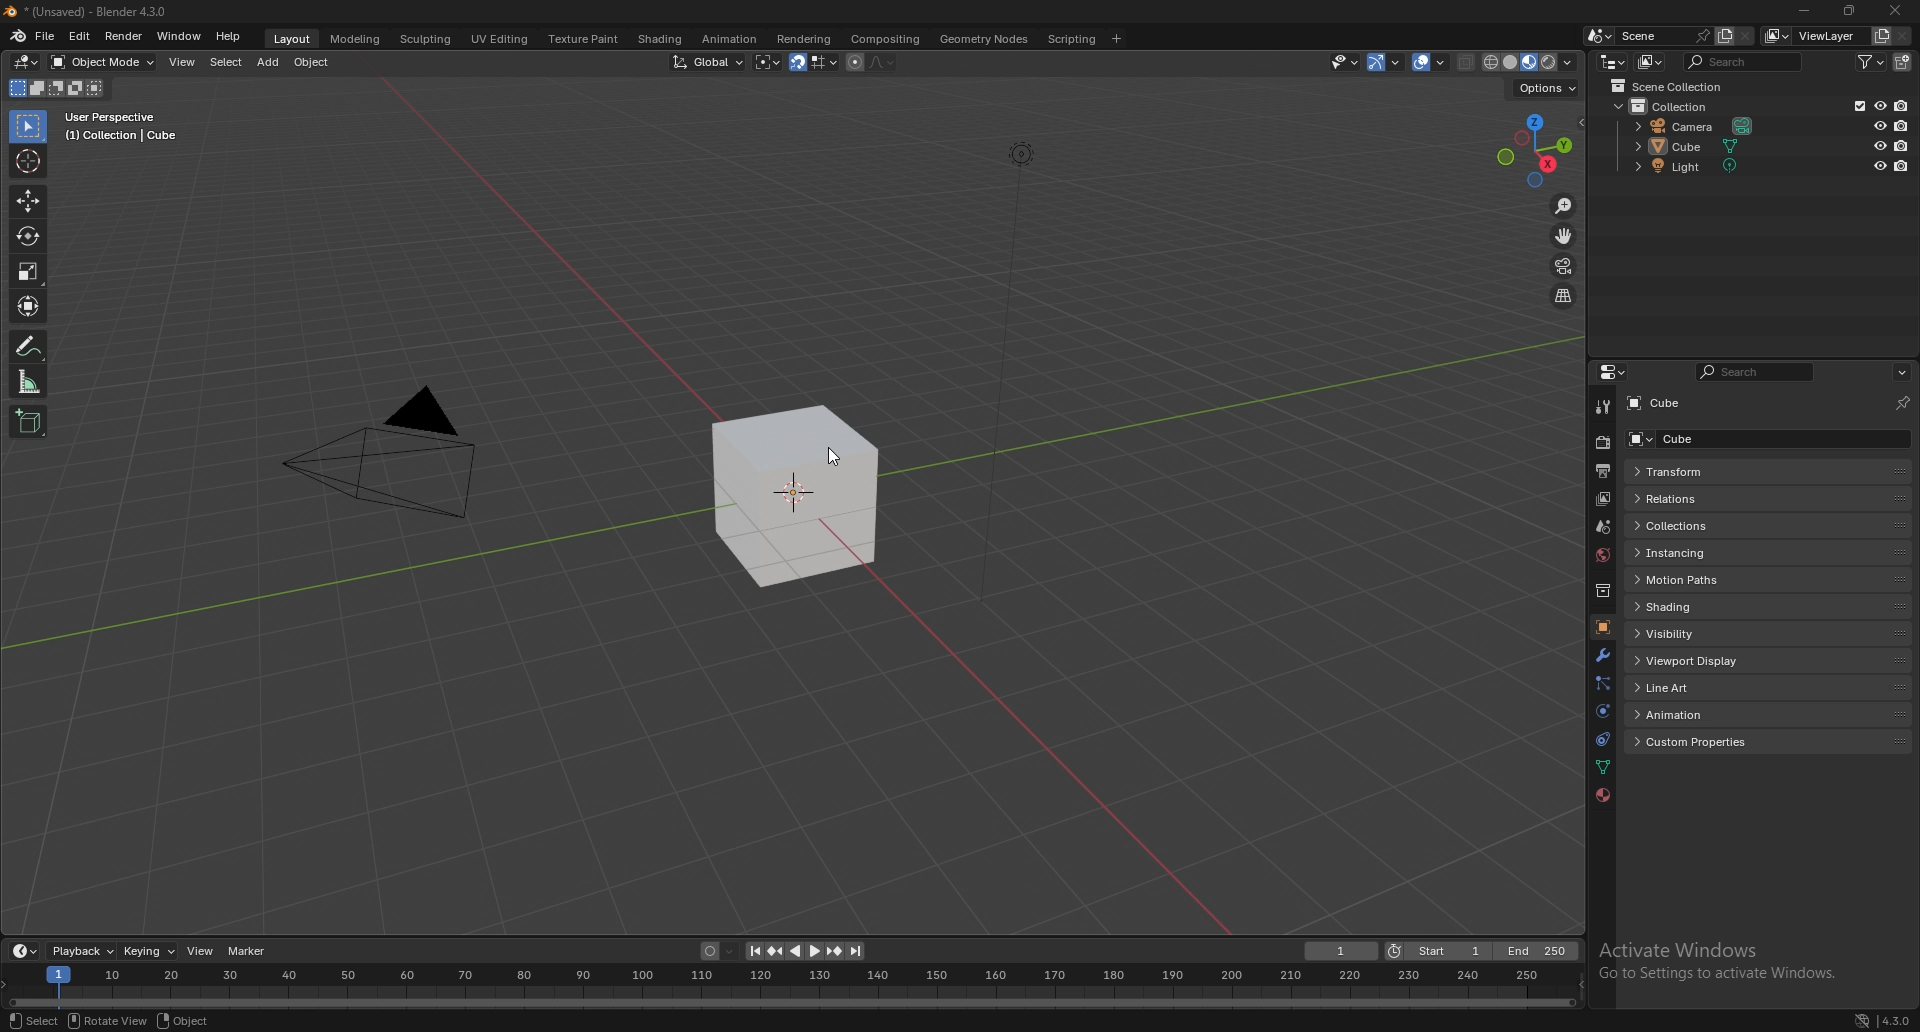  I want to click on custom properties, so click(1767, 742).